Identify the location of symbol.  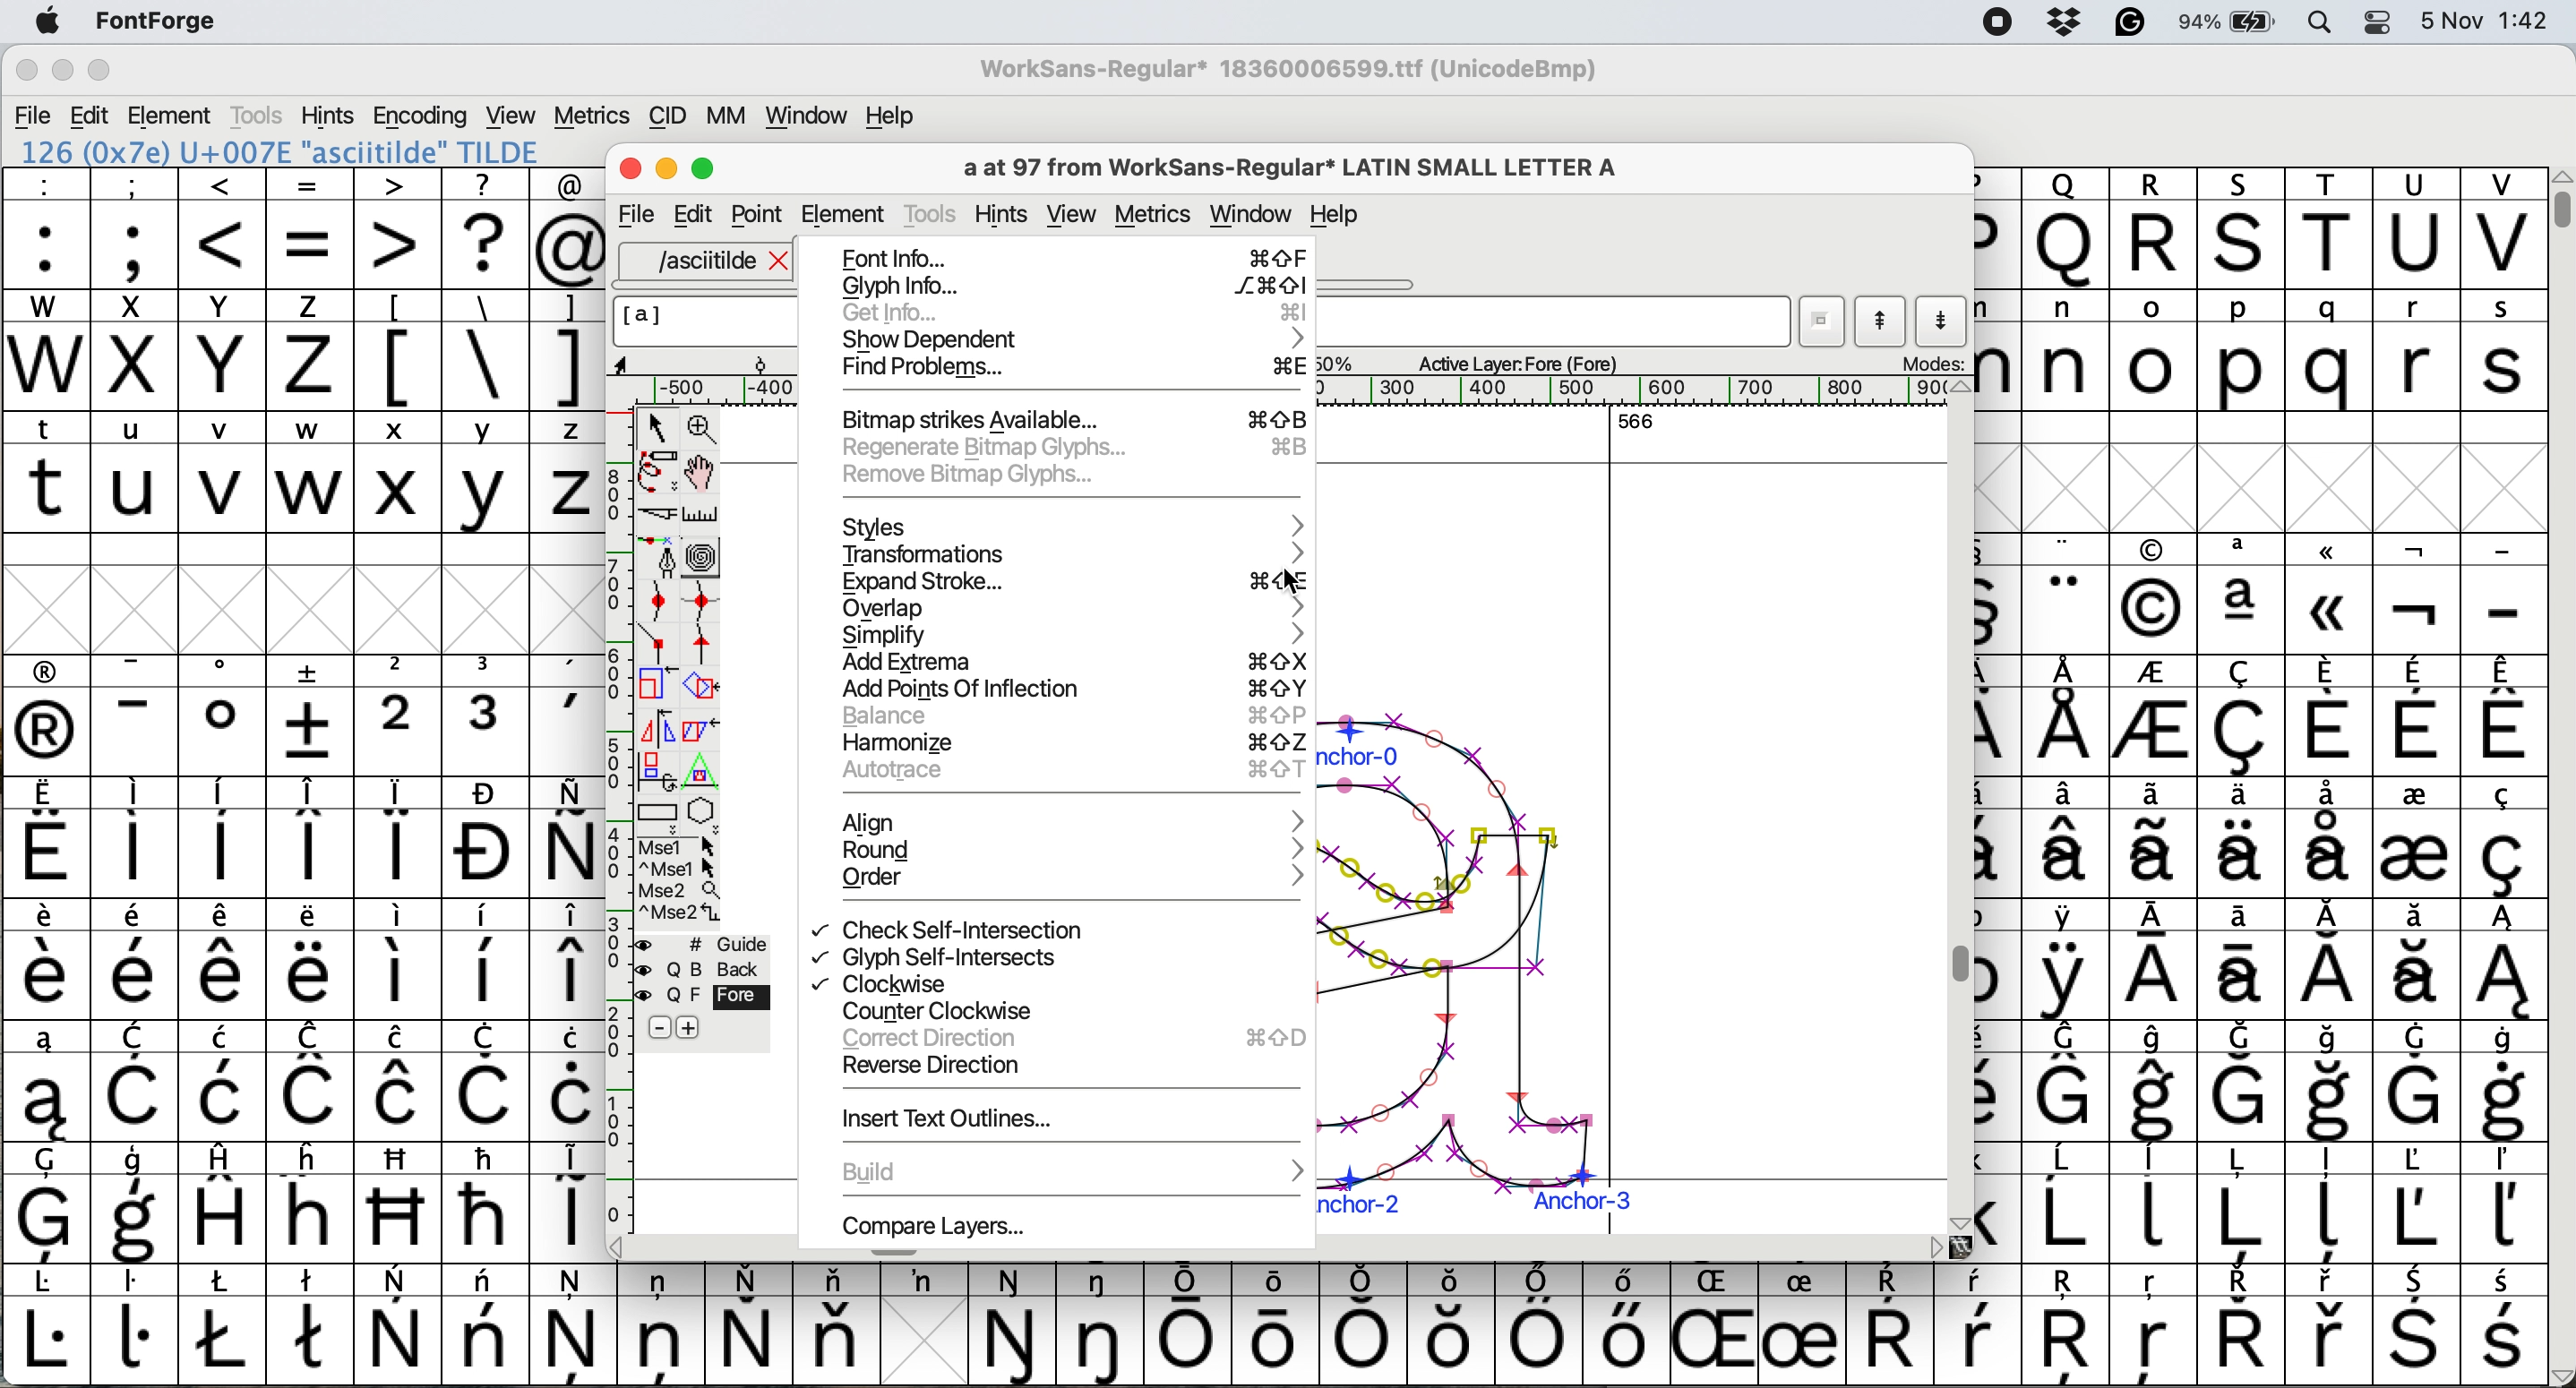
(2240, 1202).